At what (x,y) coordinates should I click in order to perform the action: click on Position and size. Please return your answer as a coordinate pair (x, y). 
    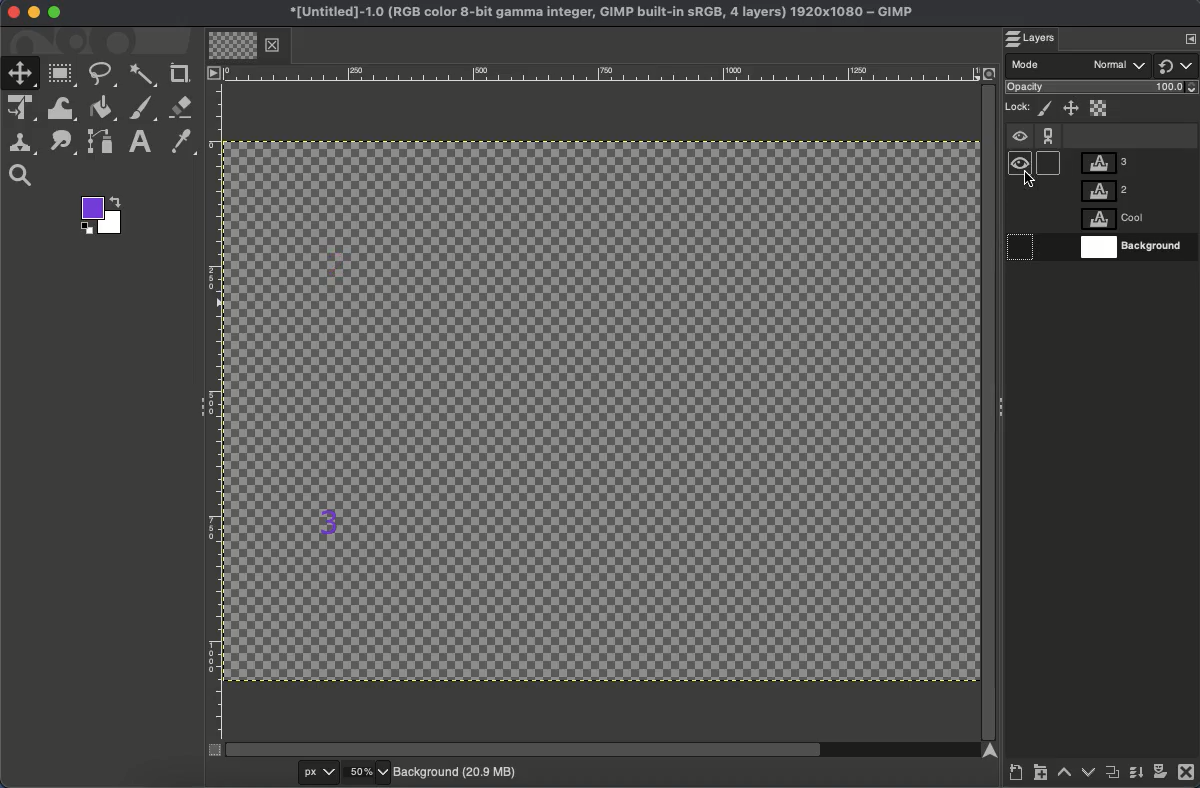
    Looking at the image, I should click on (1072, 110).